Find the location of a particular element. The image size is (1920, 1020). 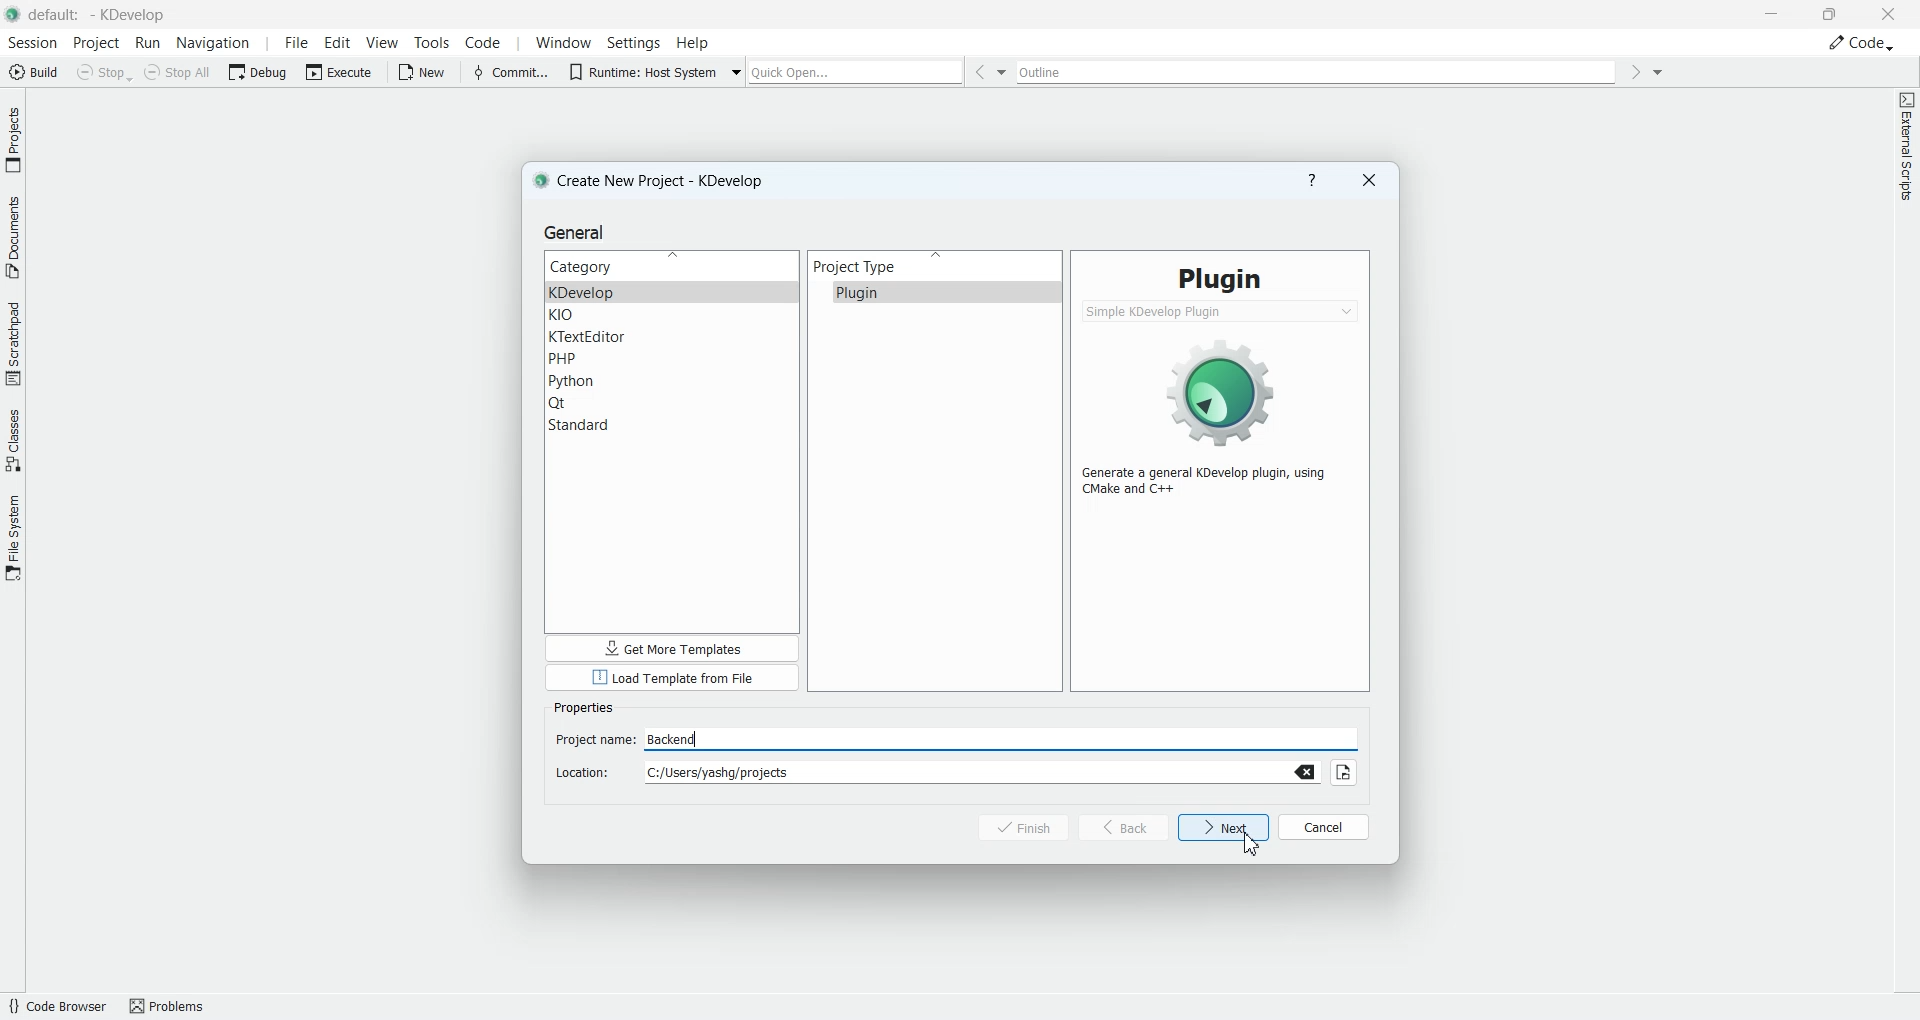

General setting is located at coordinates (578, 232).